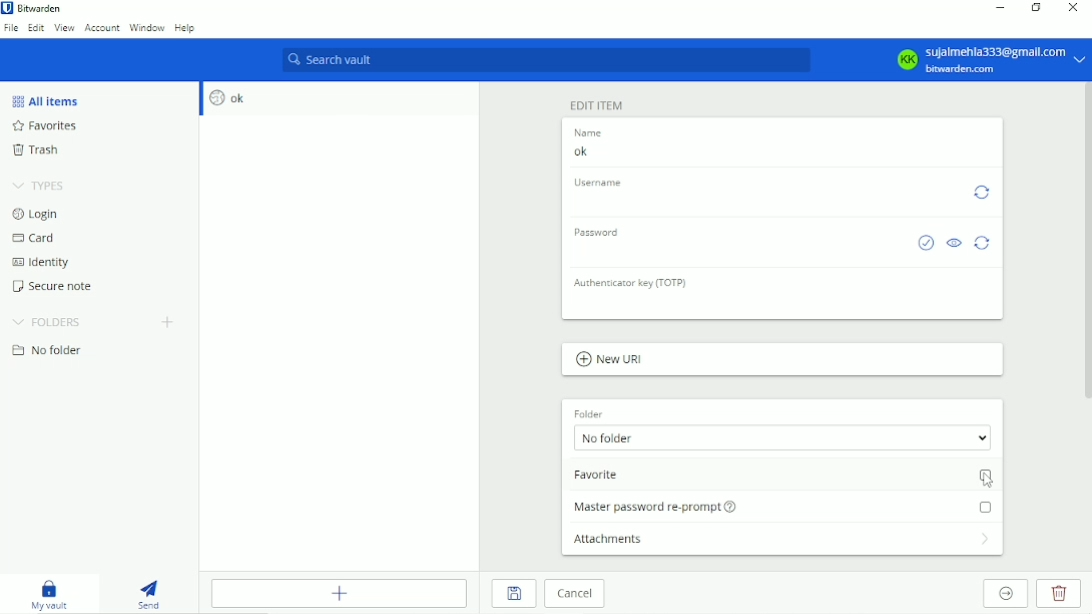 The height and width of the screenshot is (614, 1092). What do you see at coordinates (543, 61) in the screenshot?
I see `Search vault` at bounding box center [543, 61].